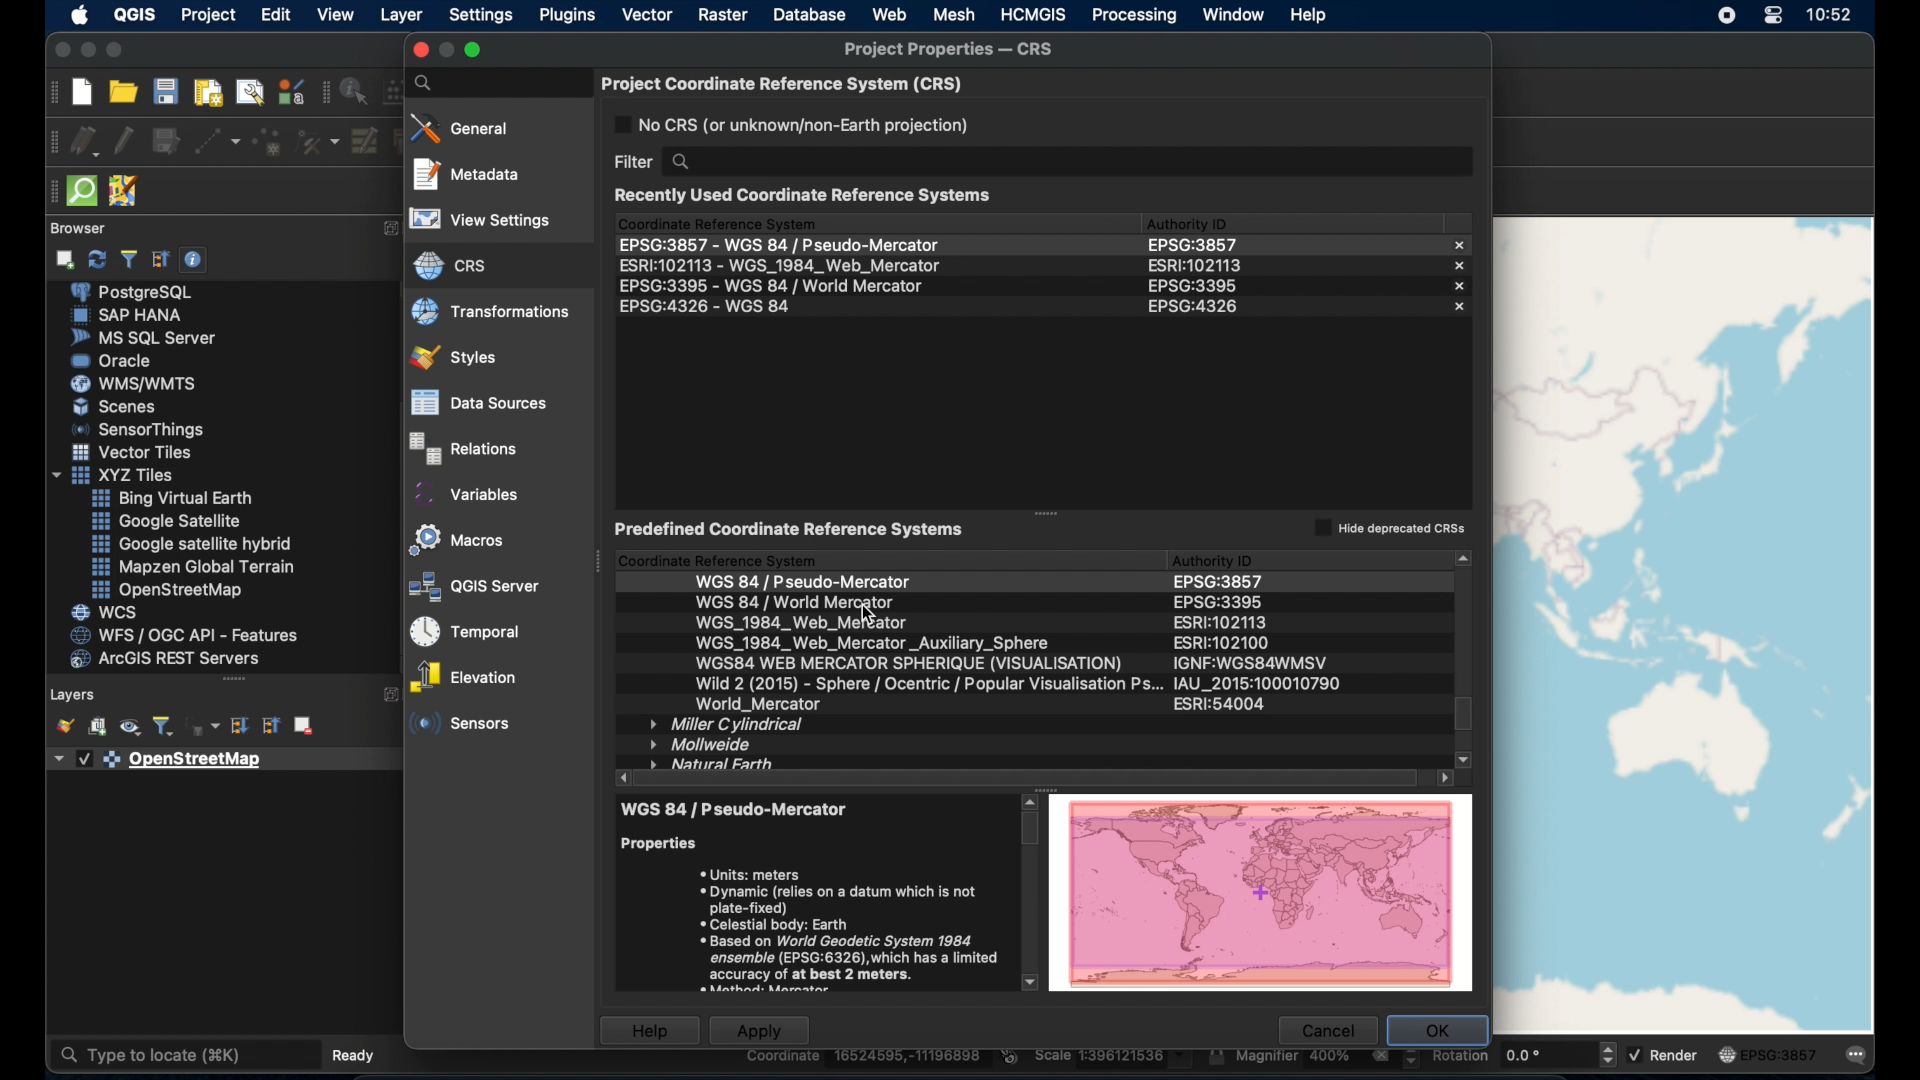 This screenshot has height=1080, width=1920. Describe the element at coordinates (184, 1054) in the screenshot. I see `type to locate` at that location.